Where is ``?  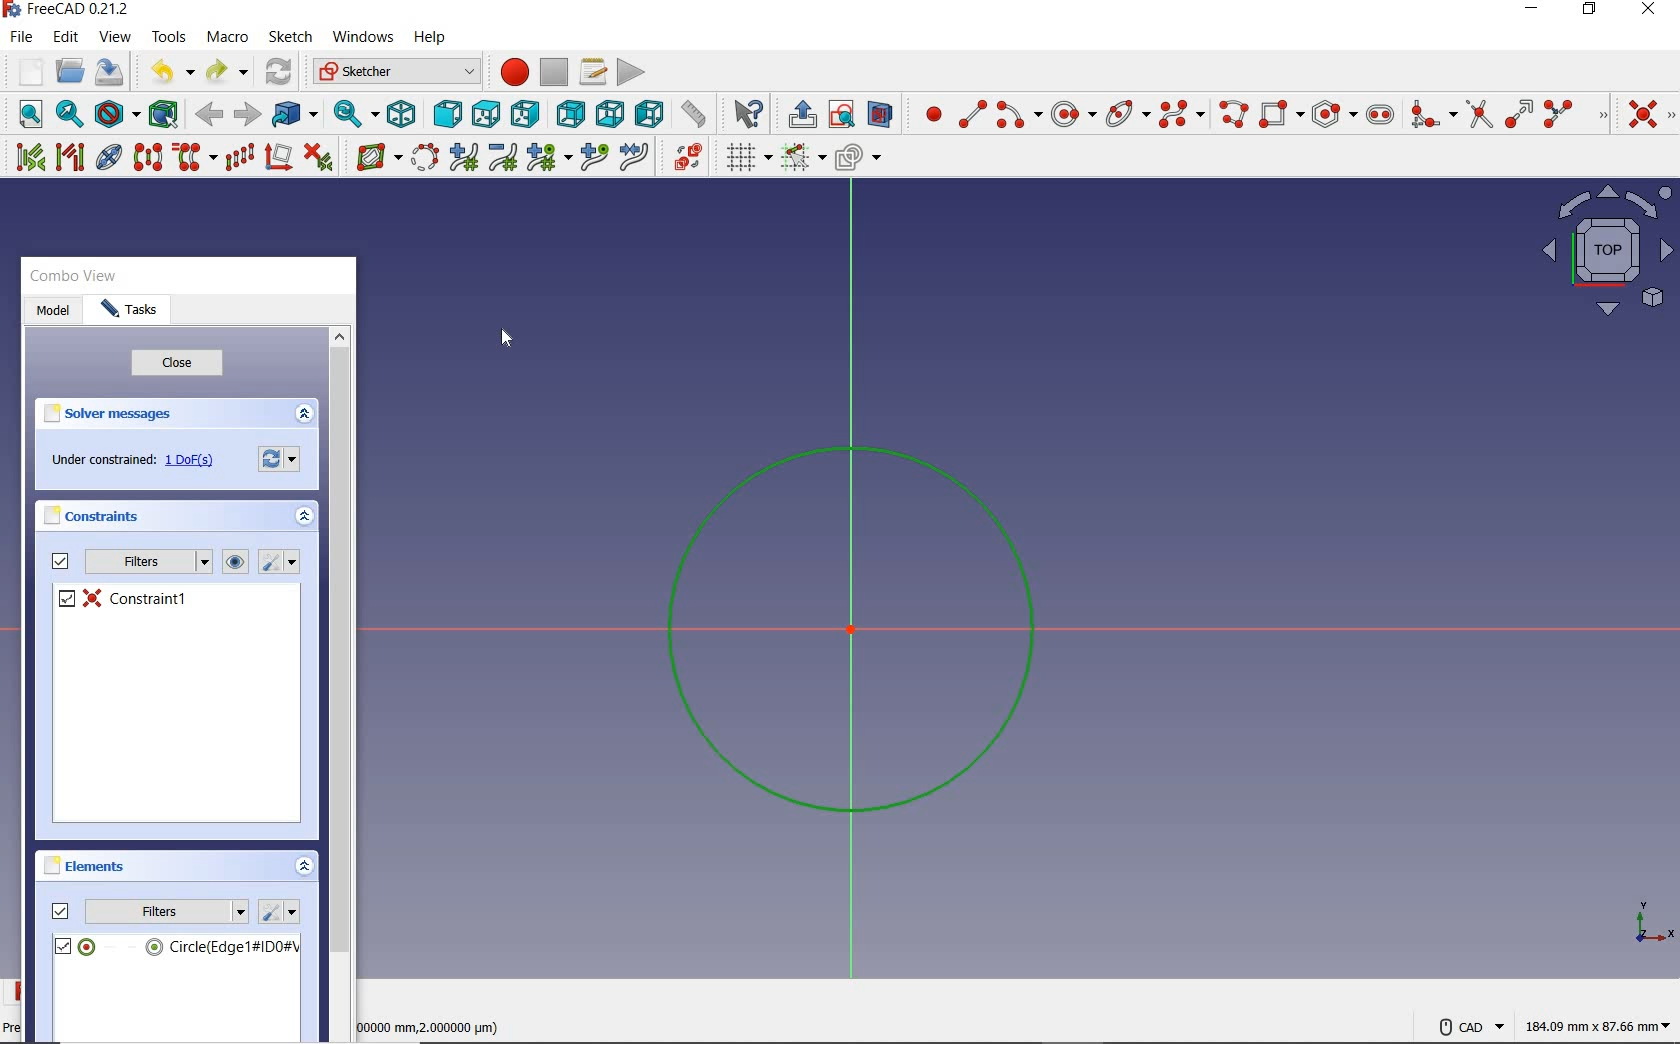  is located at coordinates (802, 155).